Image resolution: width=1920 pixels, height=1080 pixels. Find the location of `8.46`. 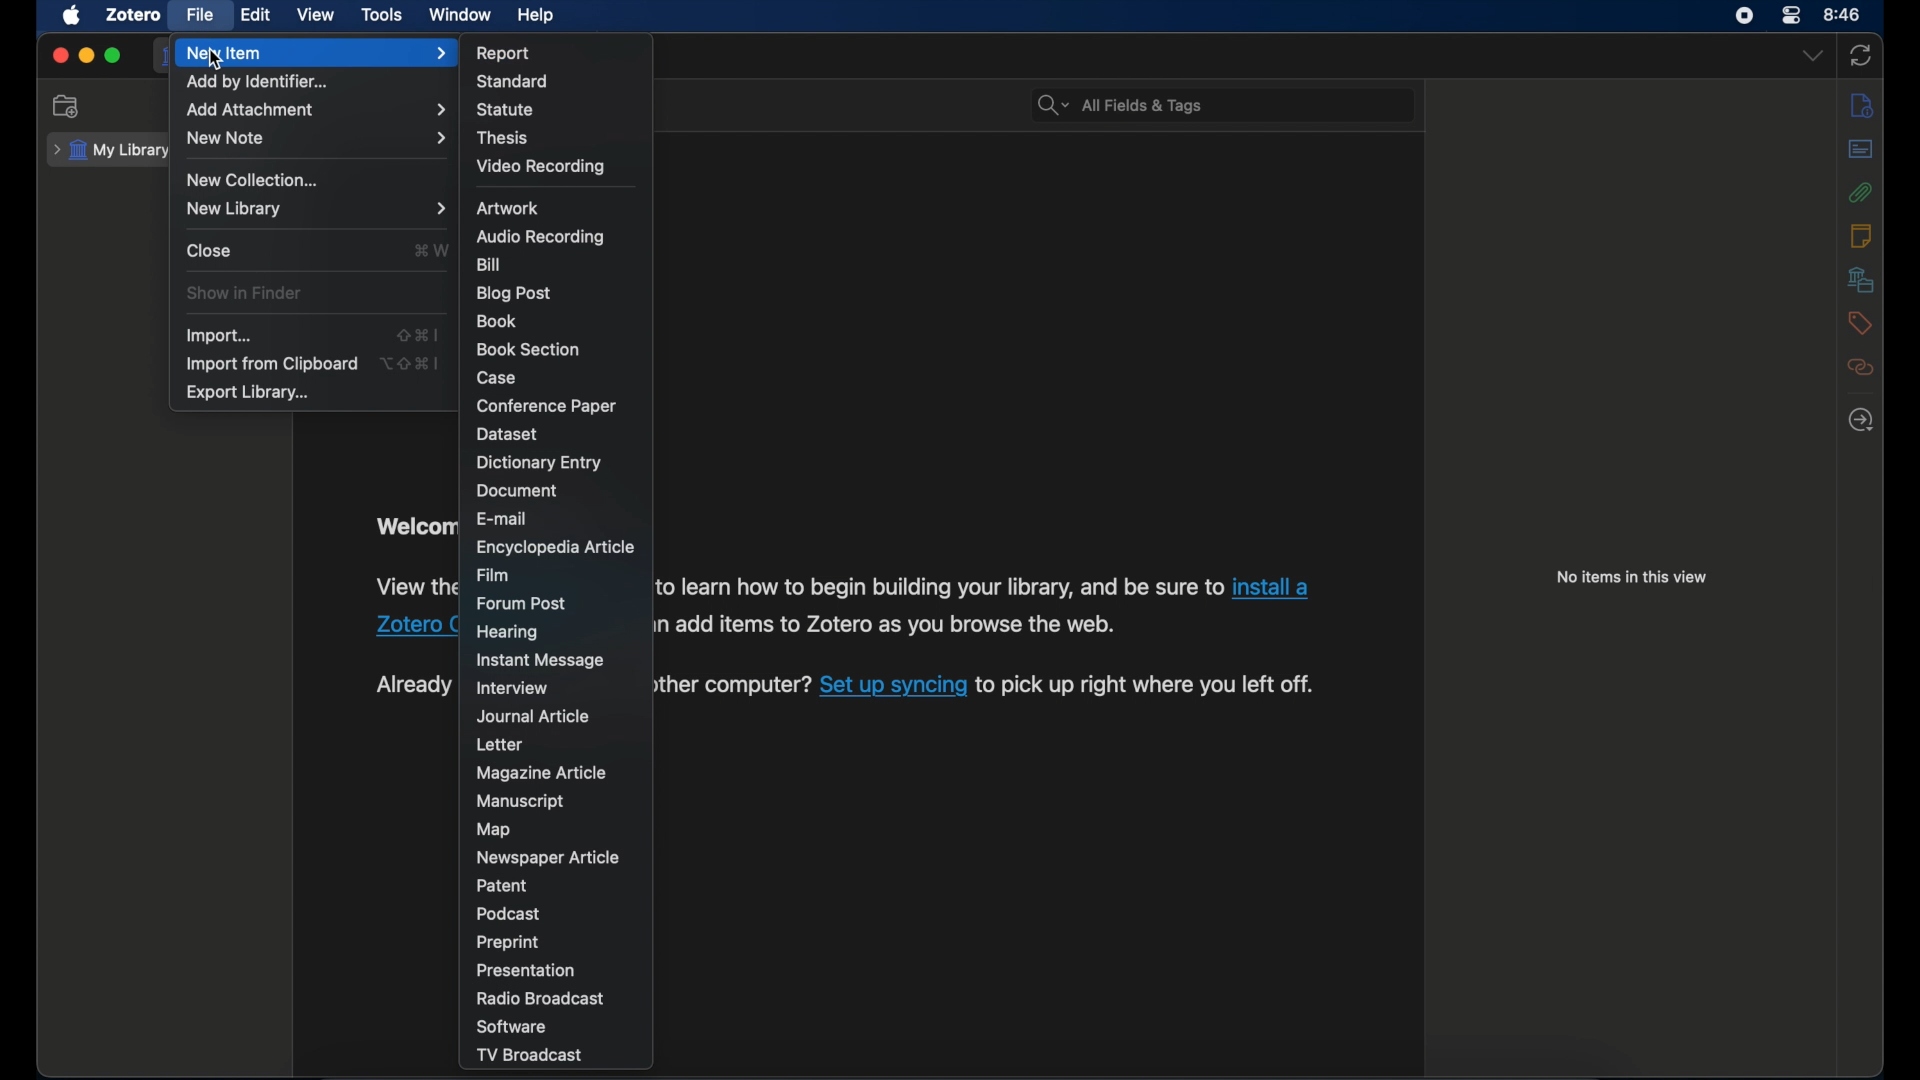

8.46 is located at coordinates (1844, 15).